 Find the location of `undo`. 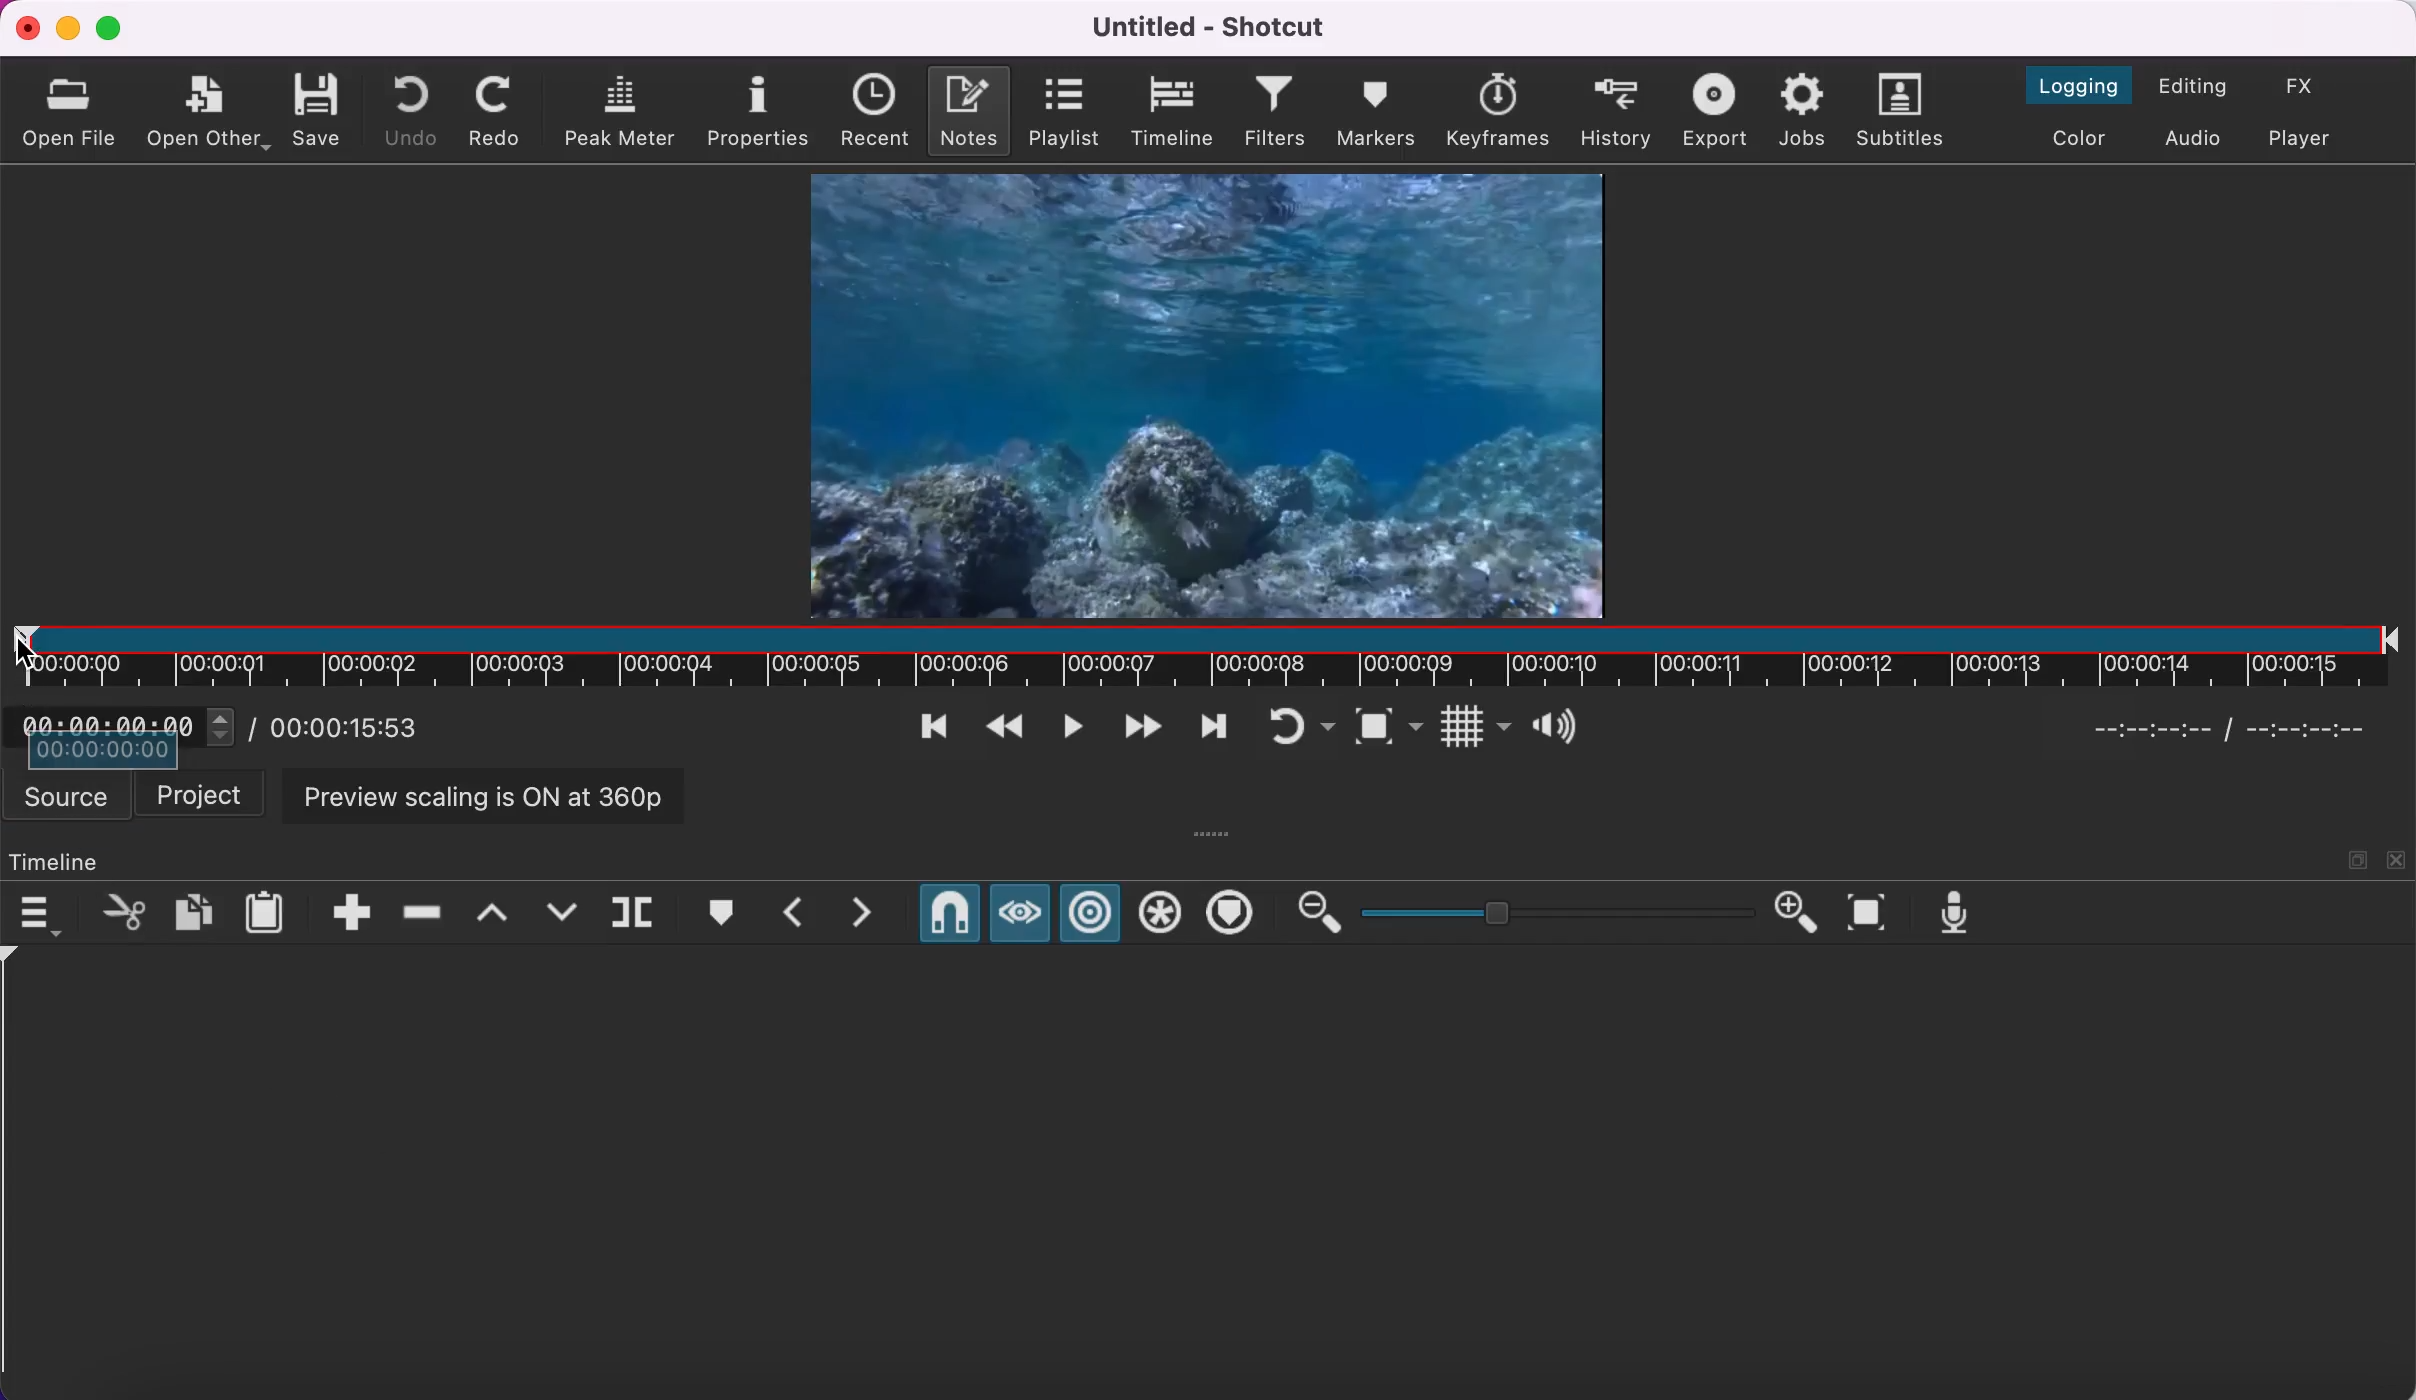

undo is located at coordinates (415, 108).